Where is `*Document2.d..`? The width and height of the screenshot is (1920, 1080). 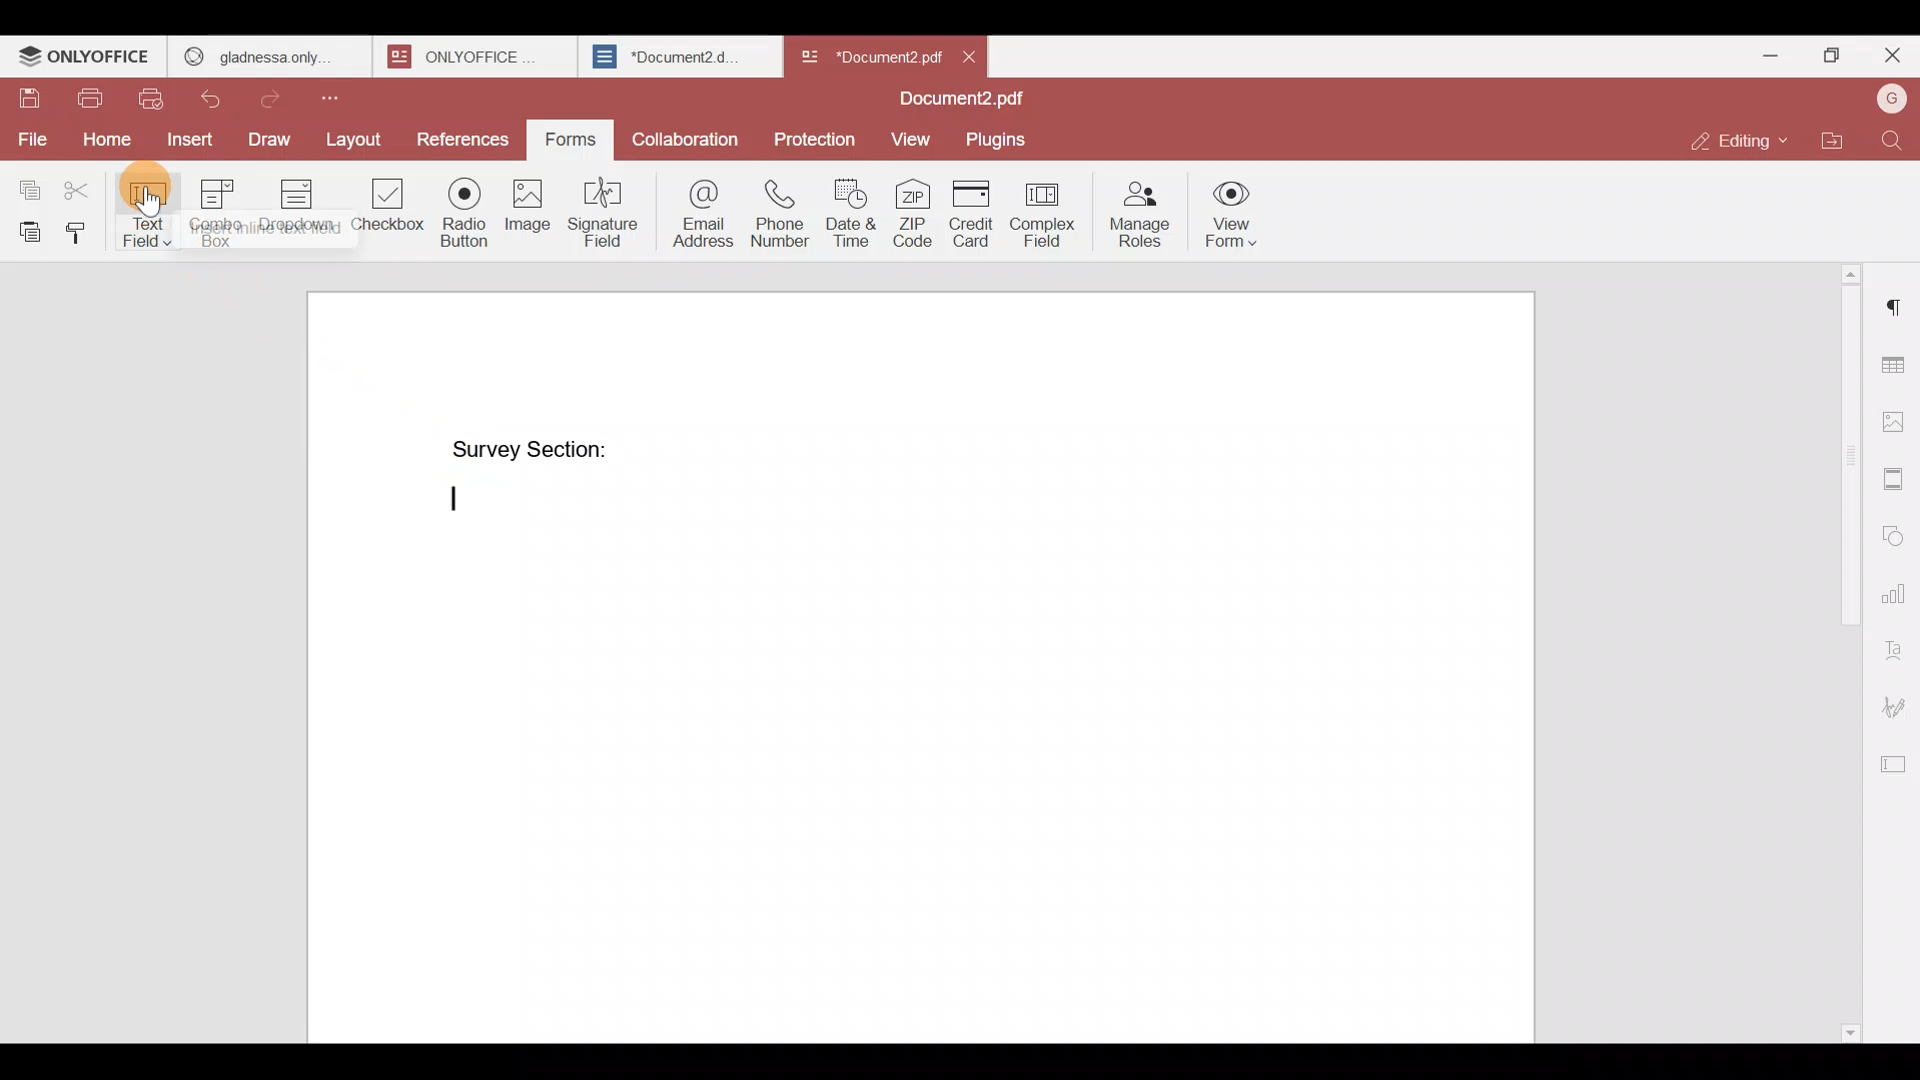
*Document2.d.. is located at coordinates (668, 54).